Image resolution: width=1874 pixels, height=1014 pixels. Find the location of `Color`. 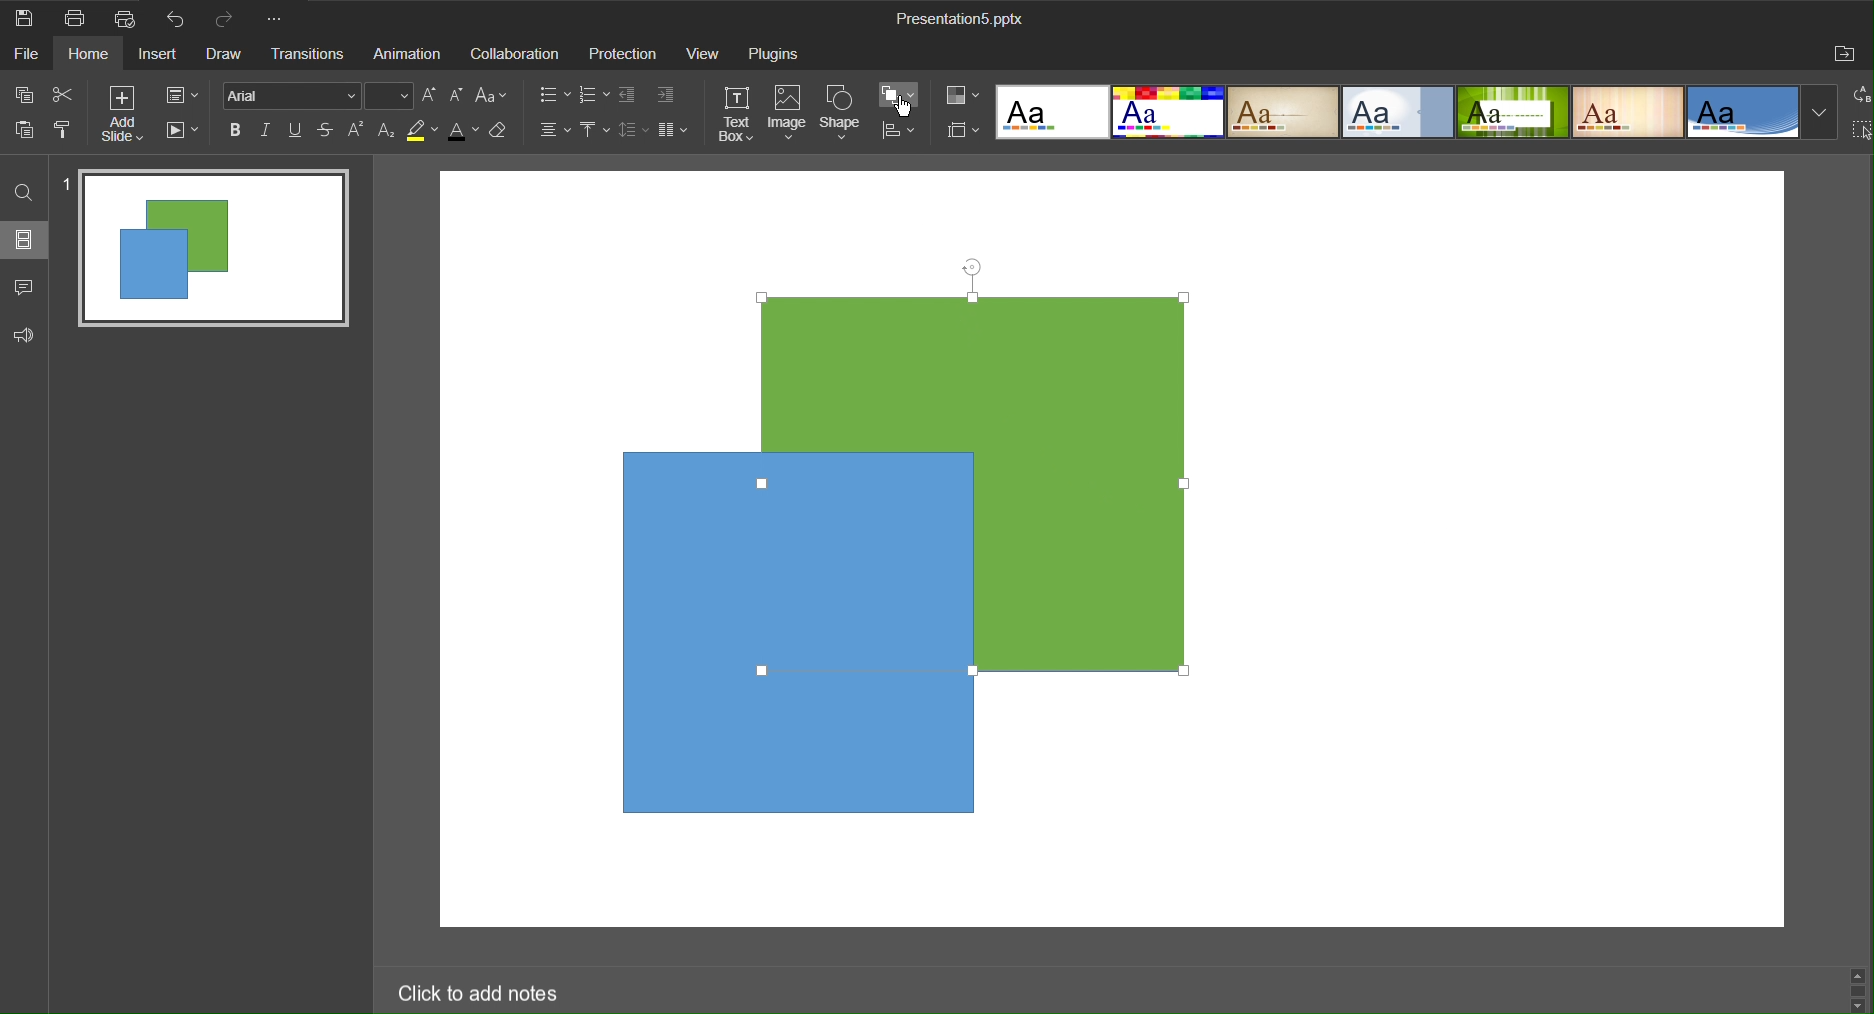

Color is located at coordinates (962, 97).